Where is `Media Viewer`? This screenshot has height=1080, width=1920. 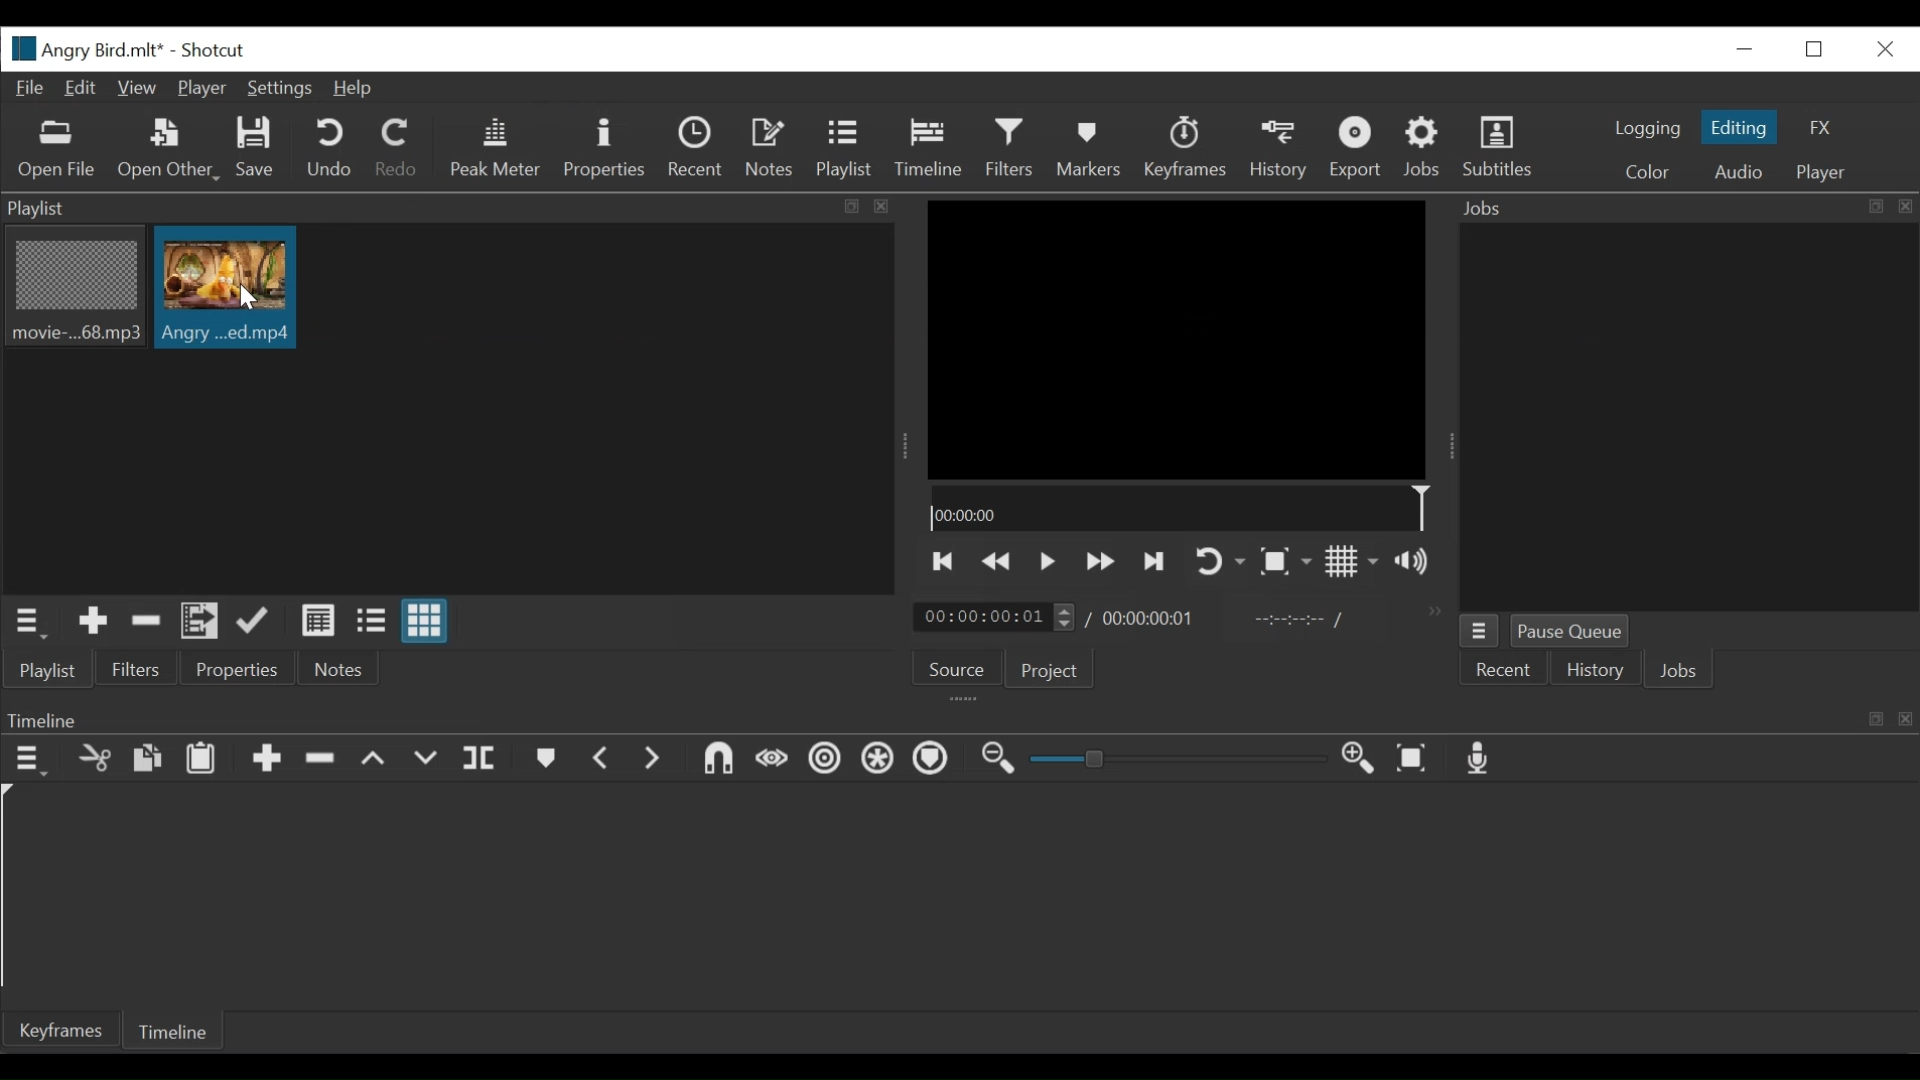
Media Viewer is located at coordinates (1179, 337).